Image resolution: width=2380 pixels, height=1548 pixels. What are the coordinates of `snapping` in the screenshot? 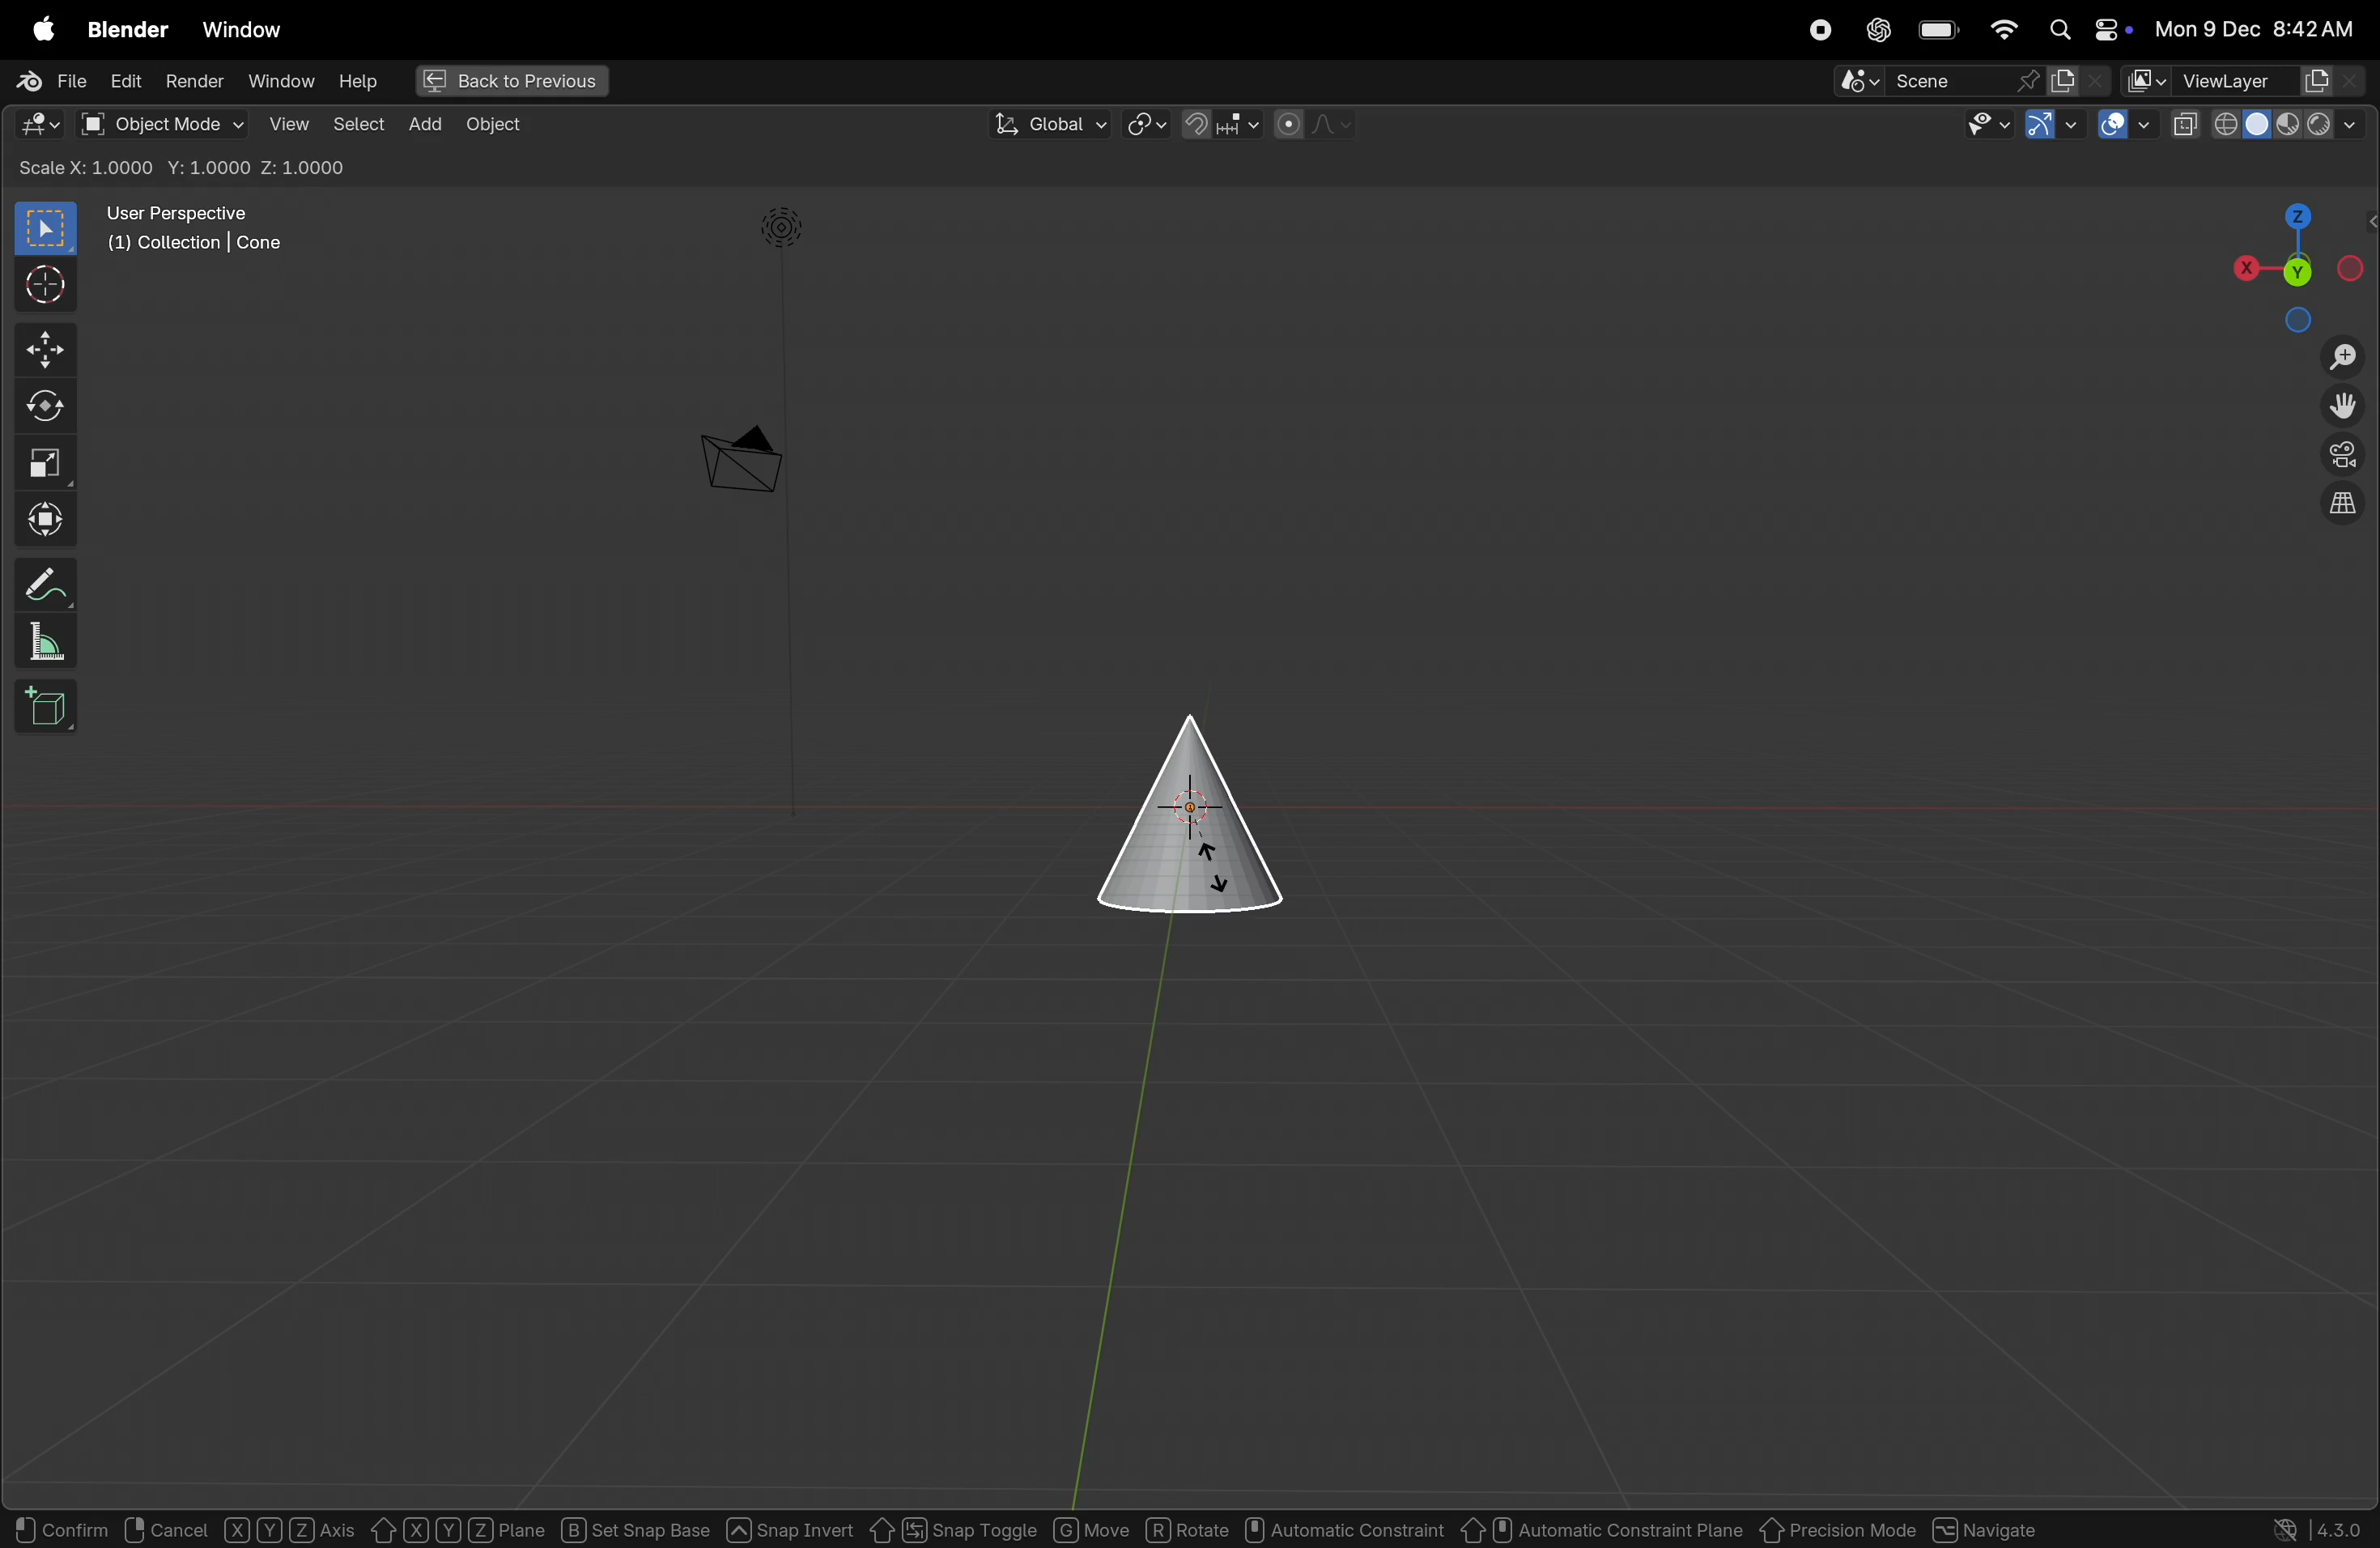 It's located at (1223, 123).